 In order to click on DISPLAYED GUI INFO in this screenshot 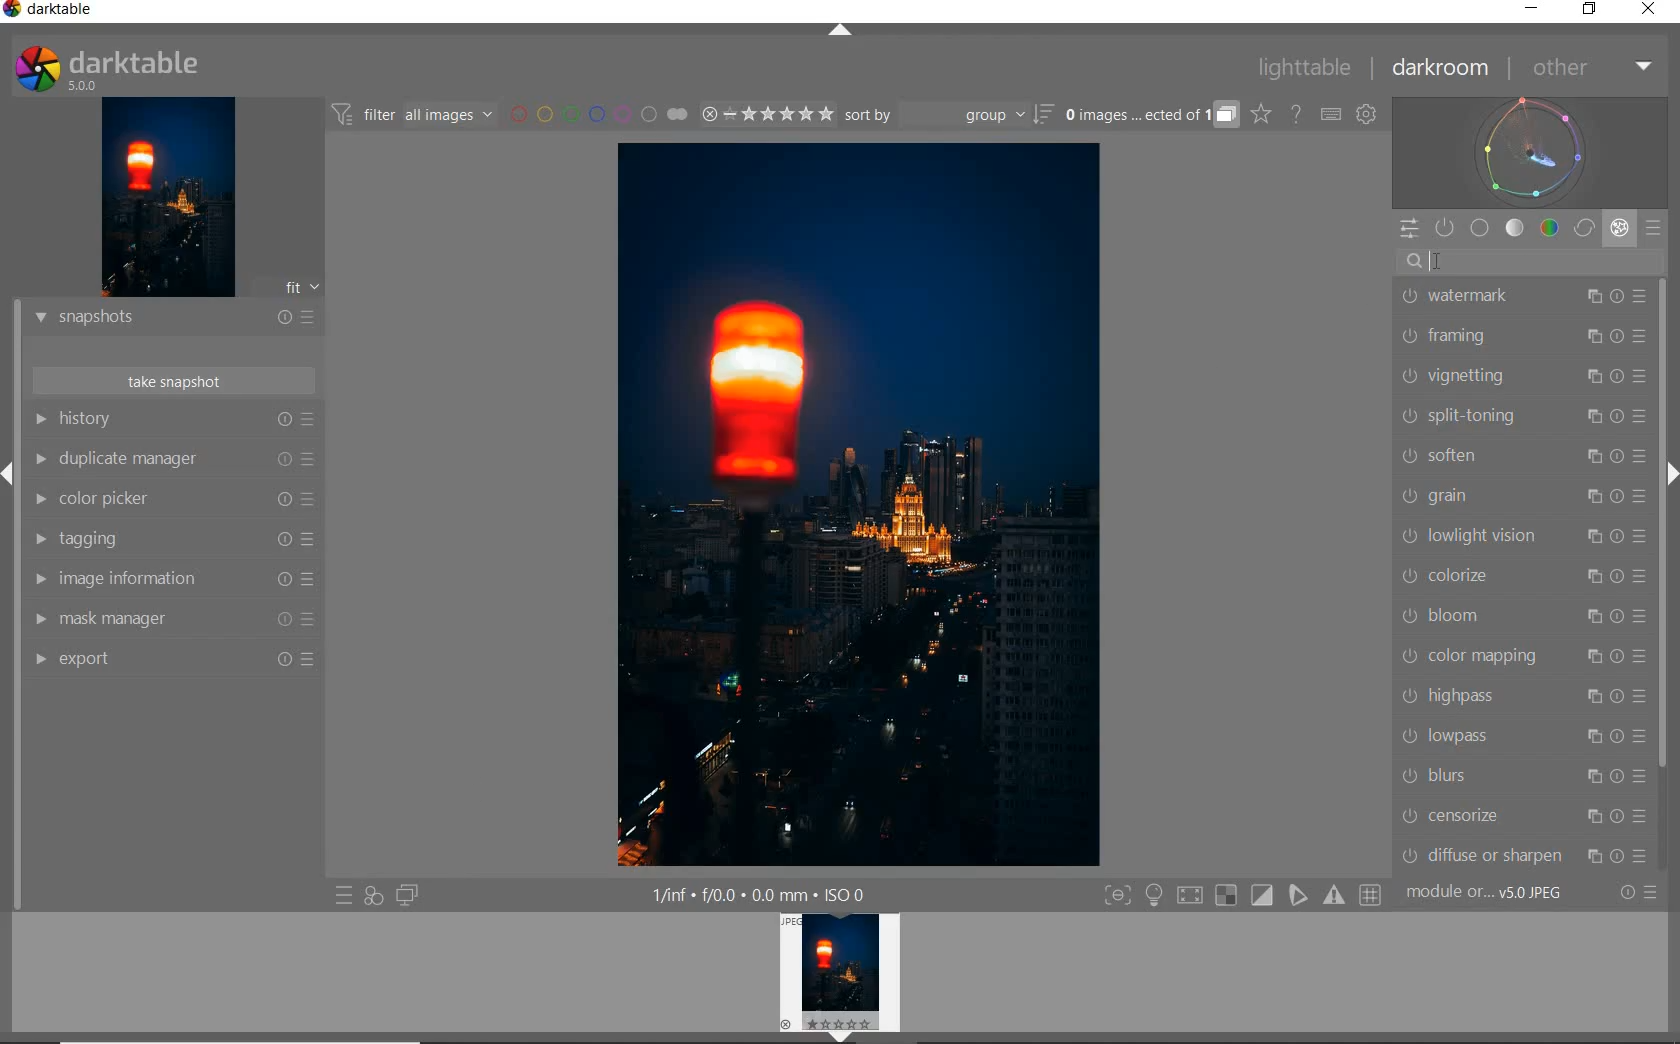, I will do `click(760, 893)`.